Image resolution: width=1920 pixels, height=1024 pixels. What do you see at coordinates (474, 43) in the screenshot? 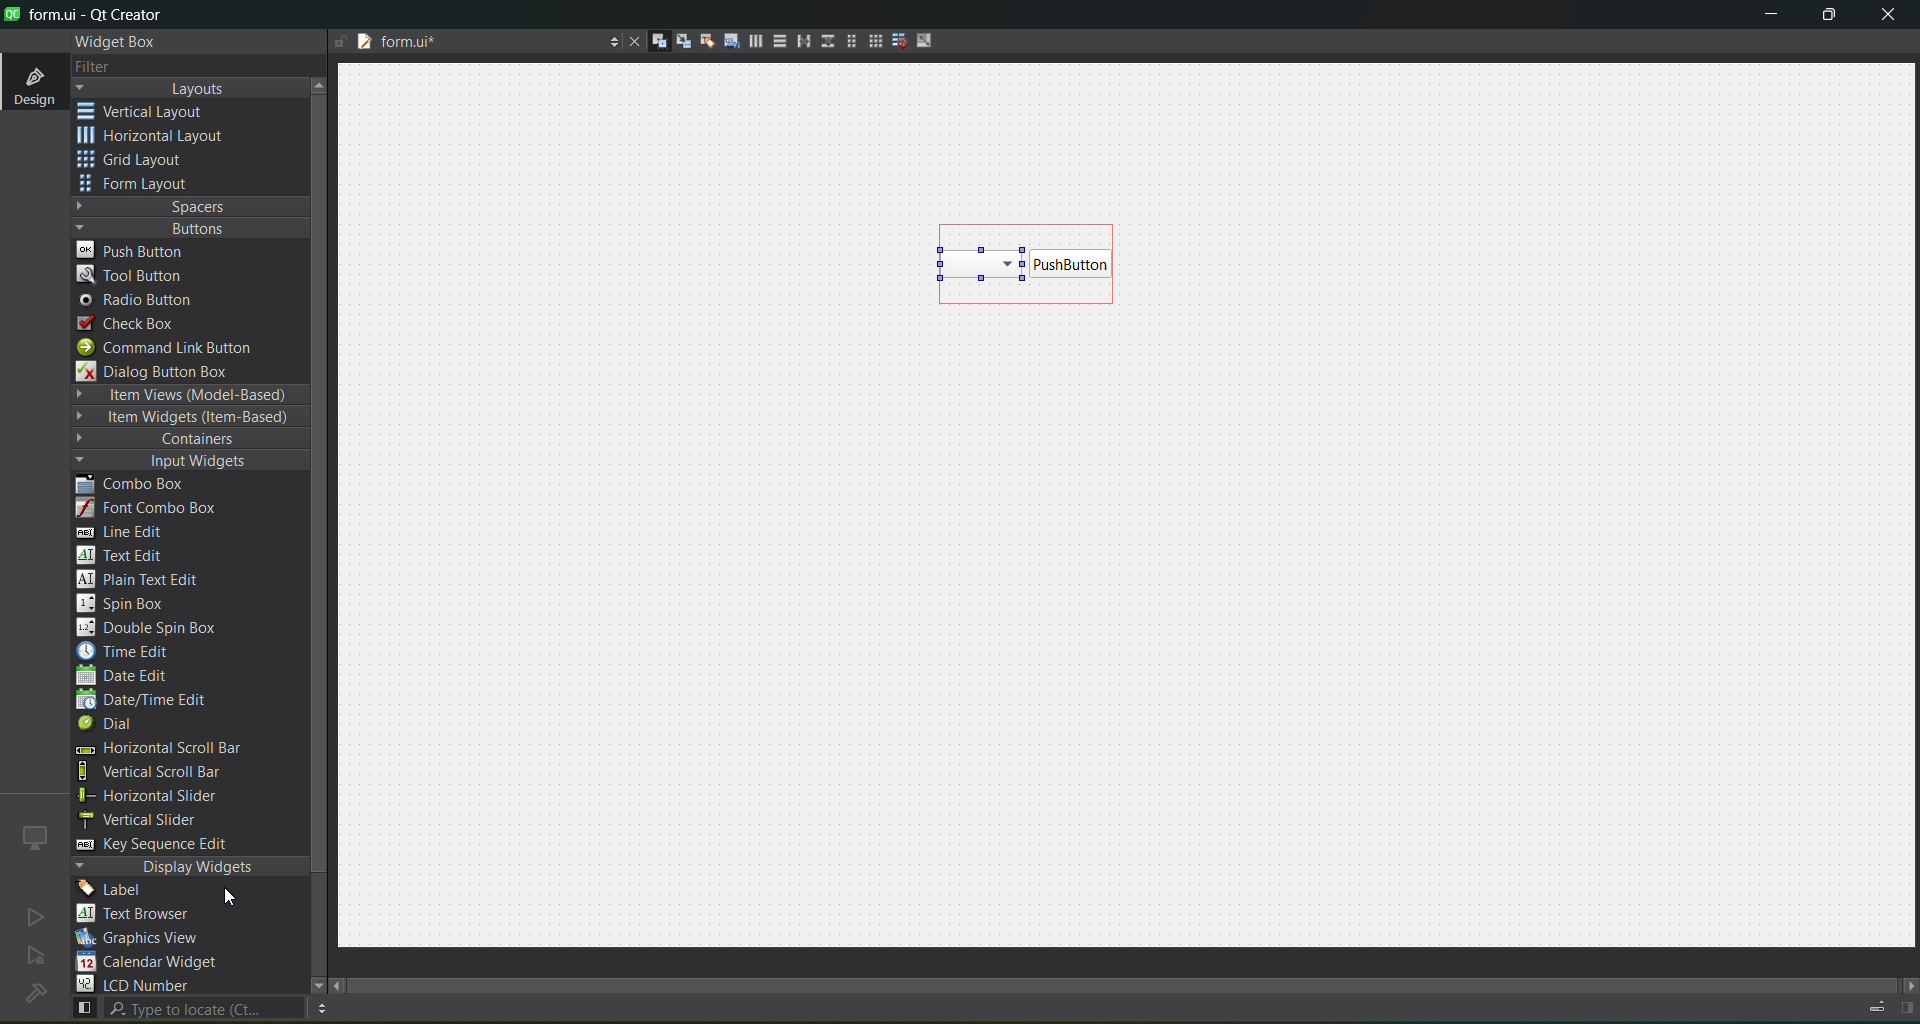
I see `tab name` at bounding box center [474, 43].